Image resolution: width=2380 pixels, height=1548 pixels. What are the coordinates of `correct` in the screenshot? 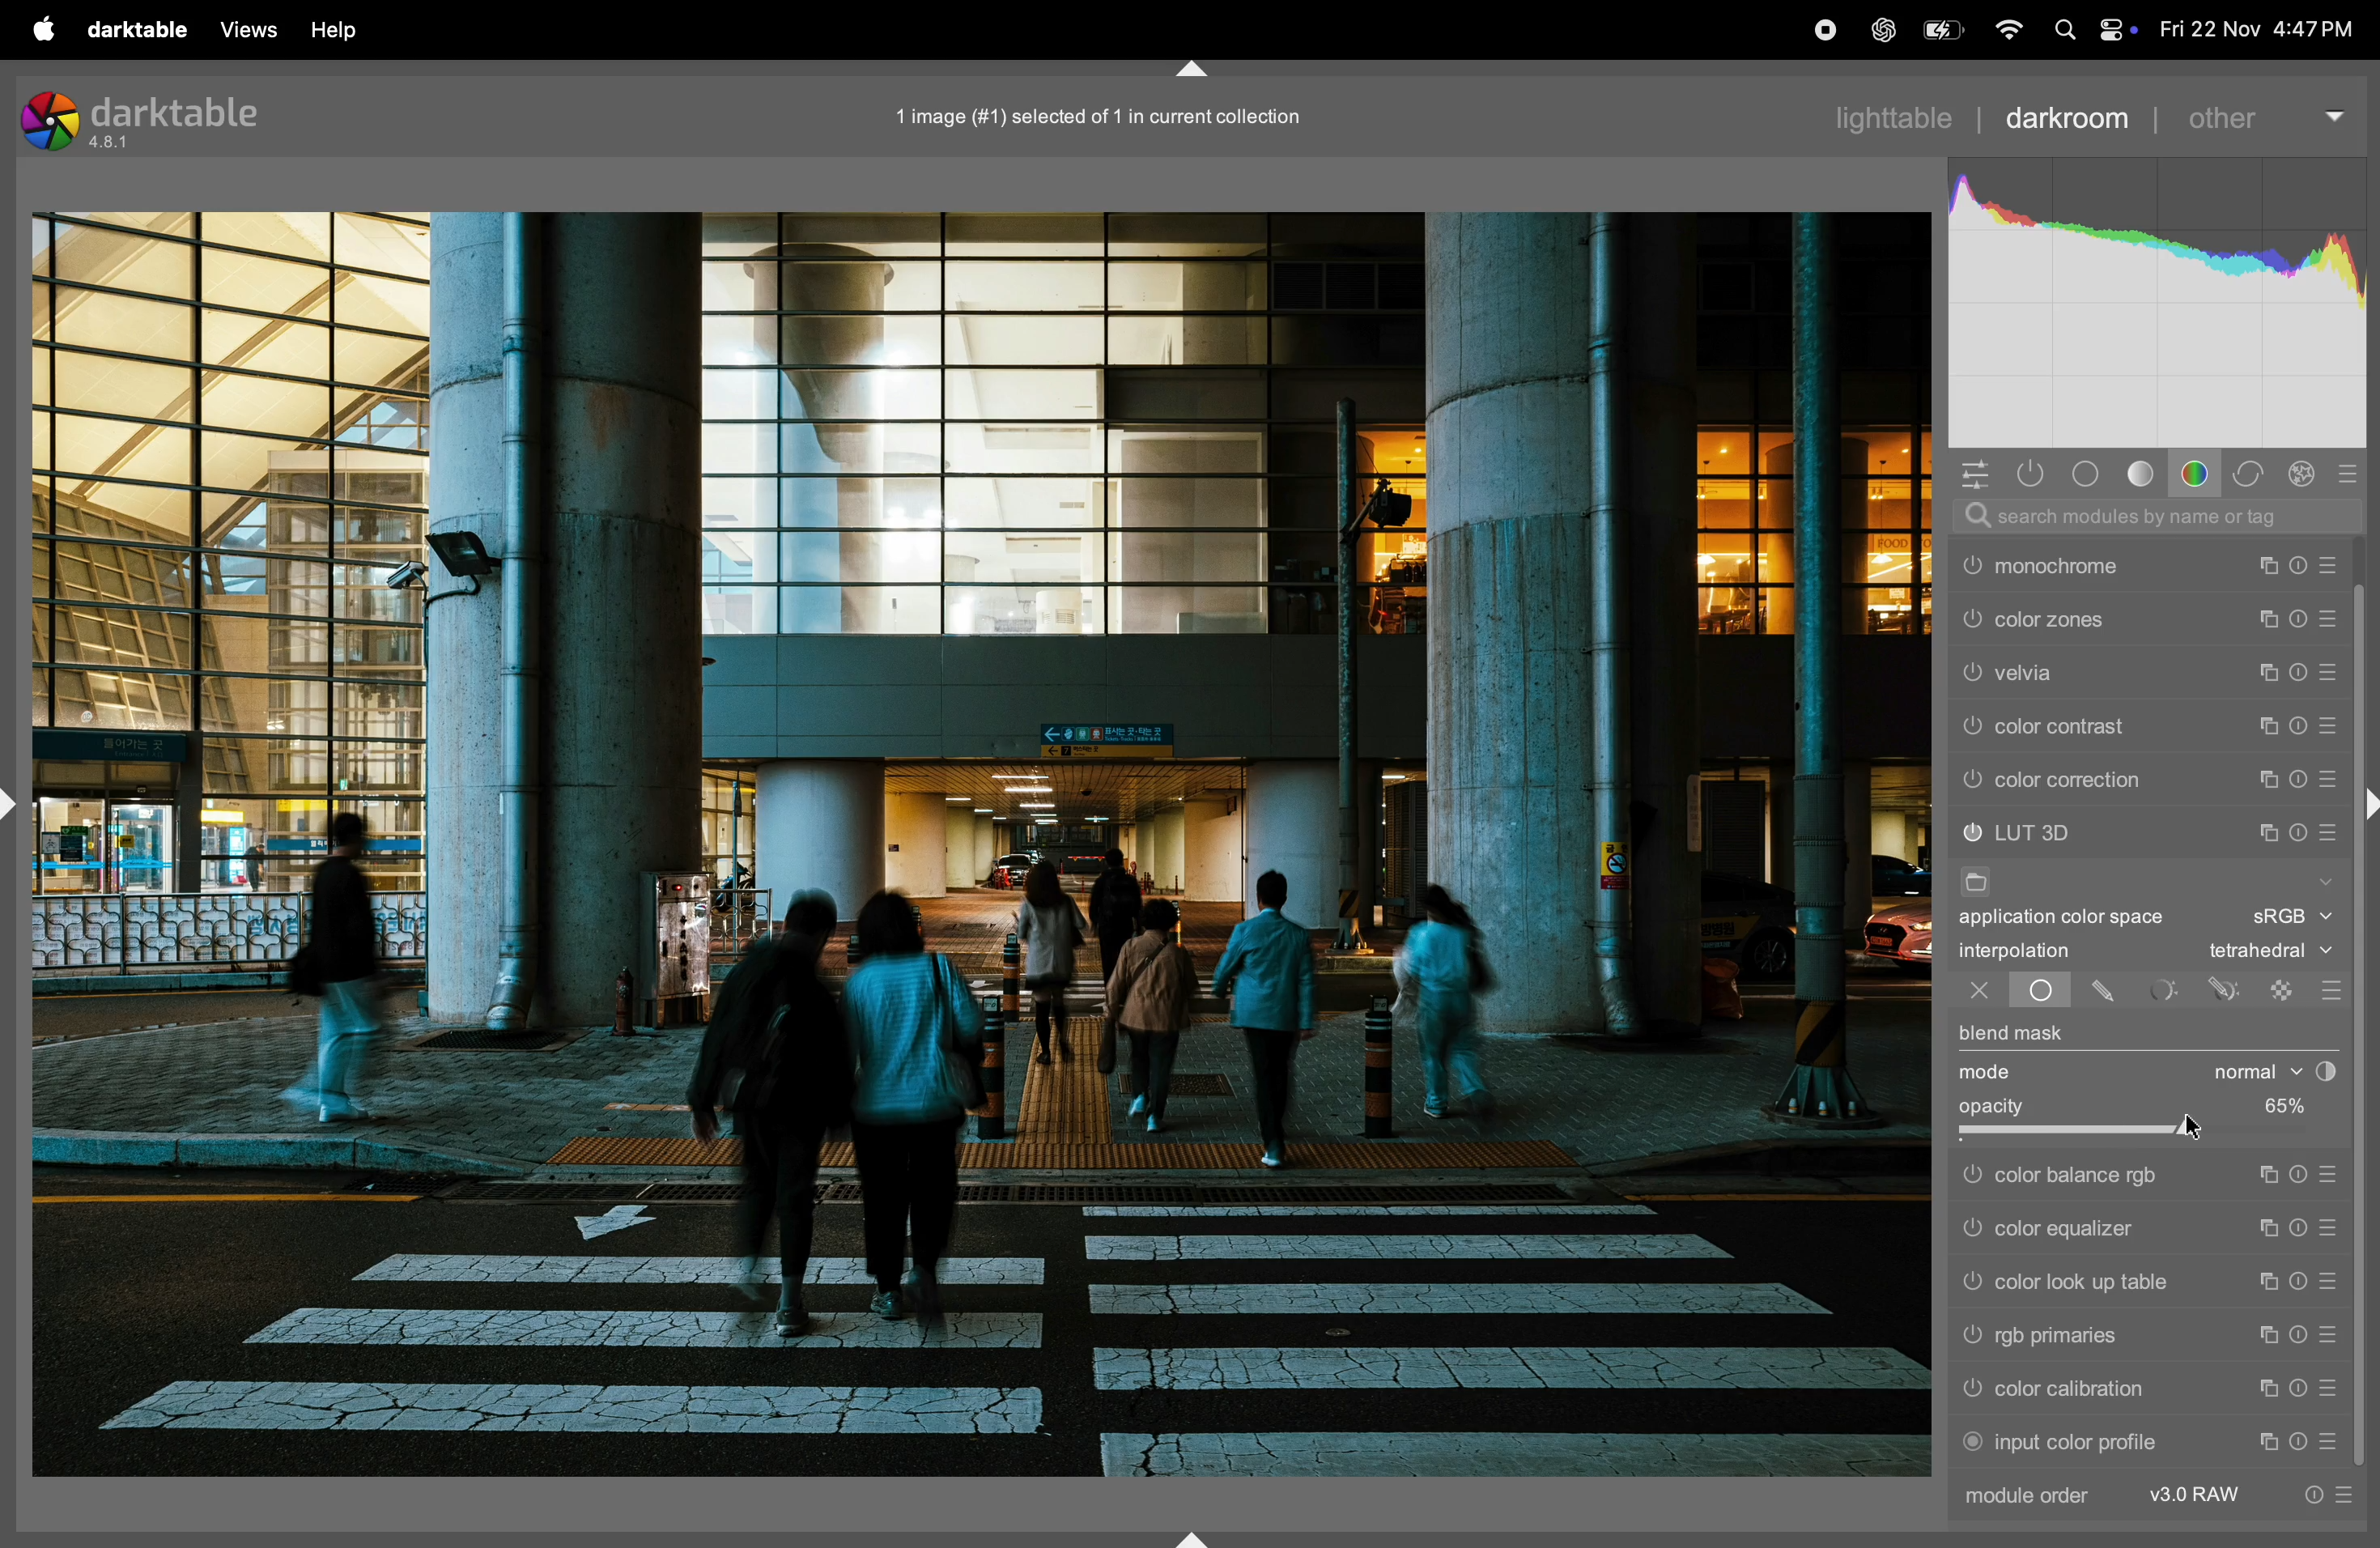 It's located at (2250, 472).